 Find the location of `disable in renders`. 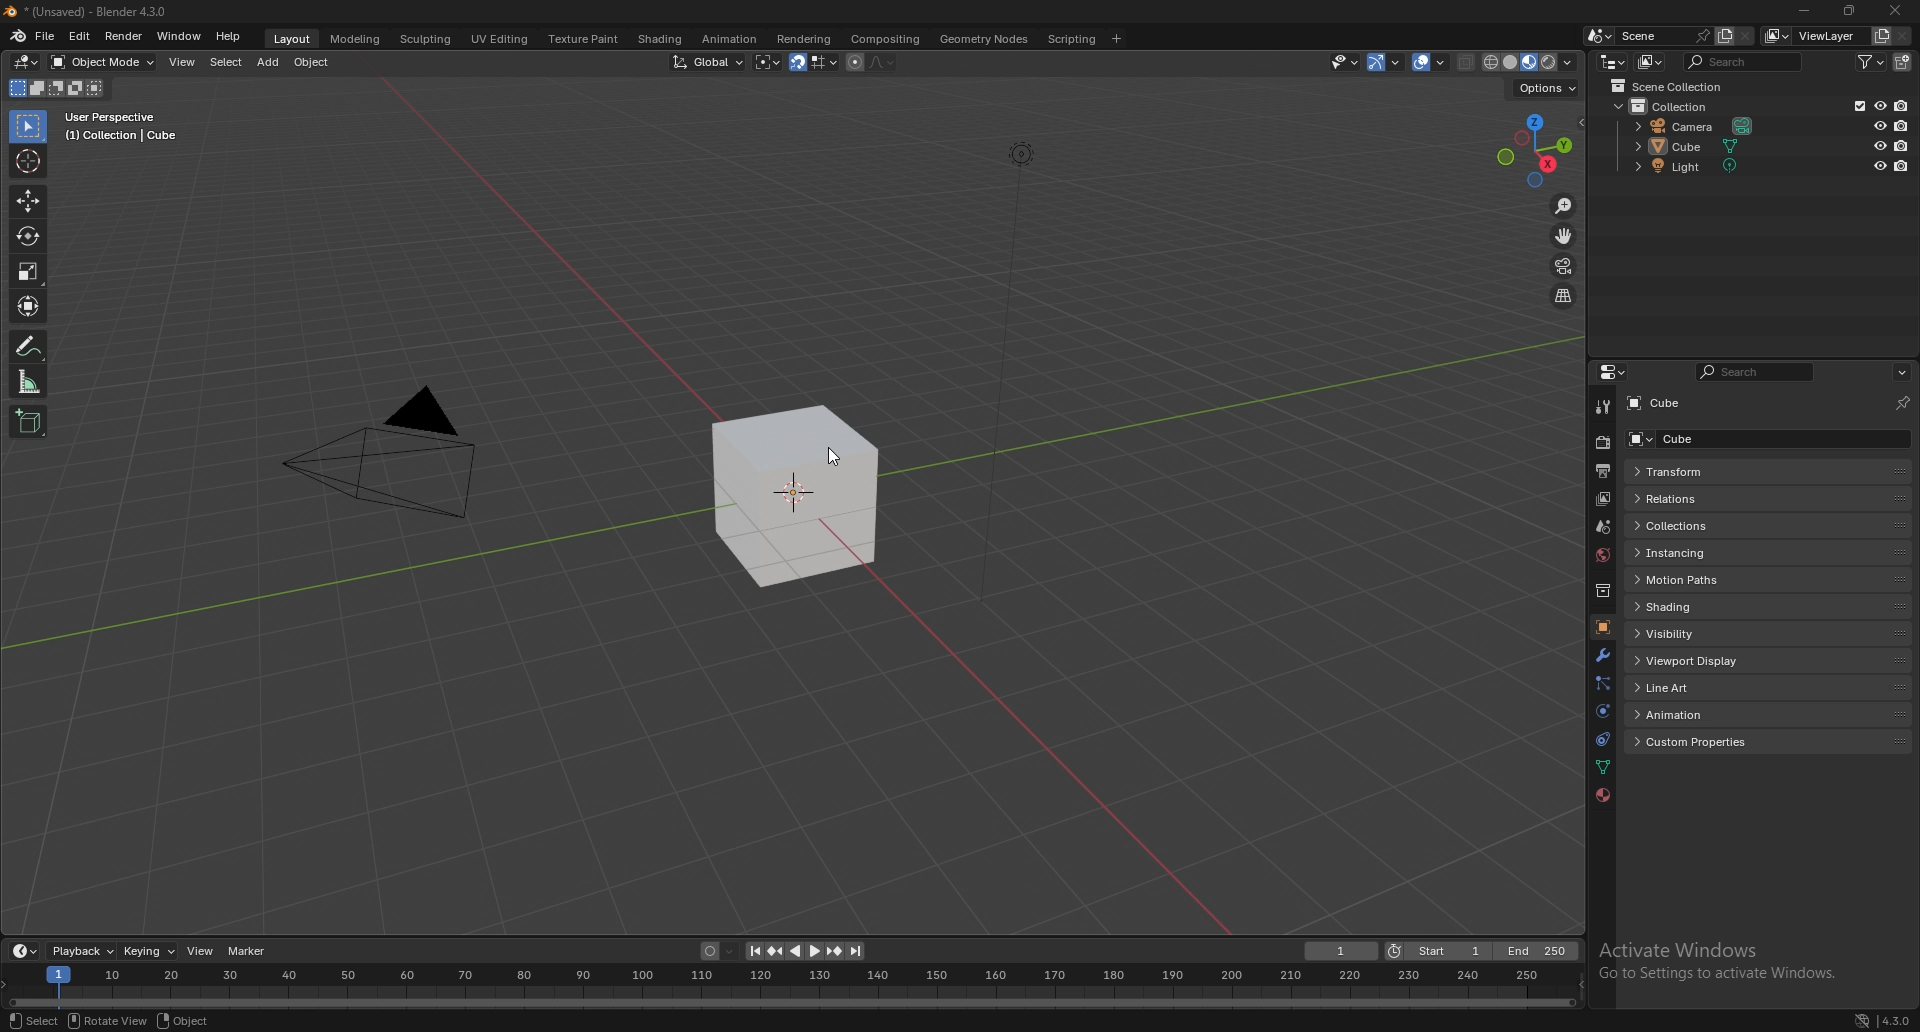

disable in renders is located at coordinates (1902, 125).